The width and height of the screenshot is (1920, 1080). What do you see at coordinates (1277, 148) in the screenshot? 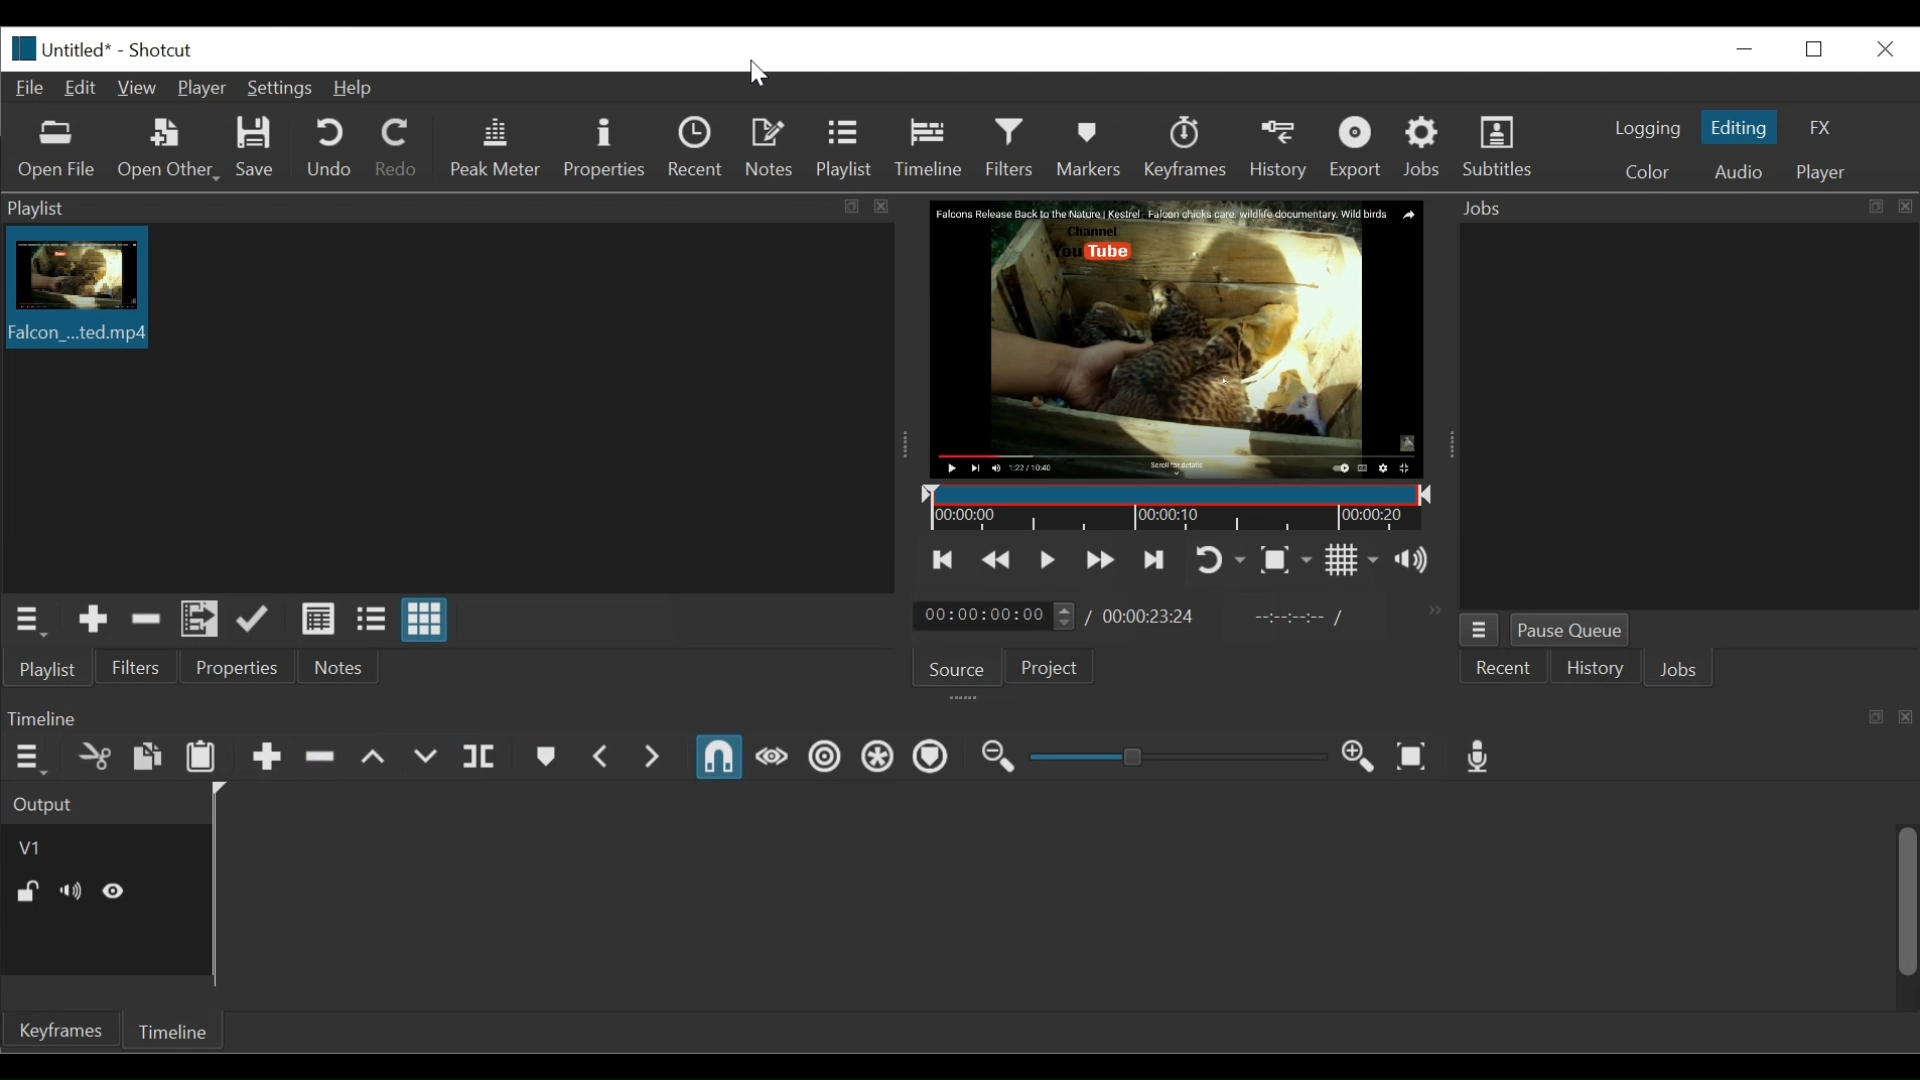
I see `History` at bounding box center [1277, 148].